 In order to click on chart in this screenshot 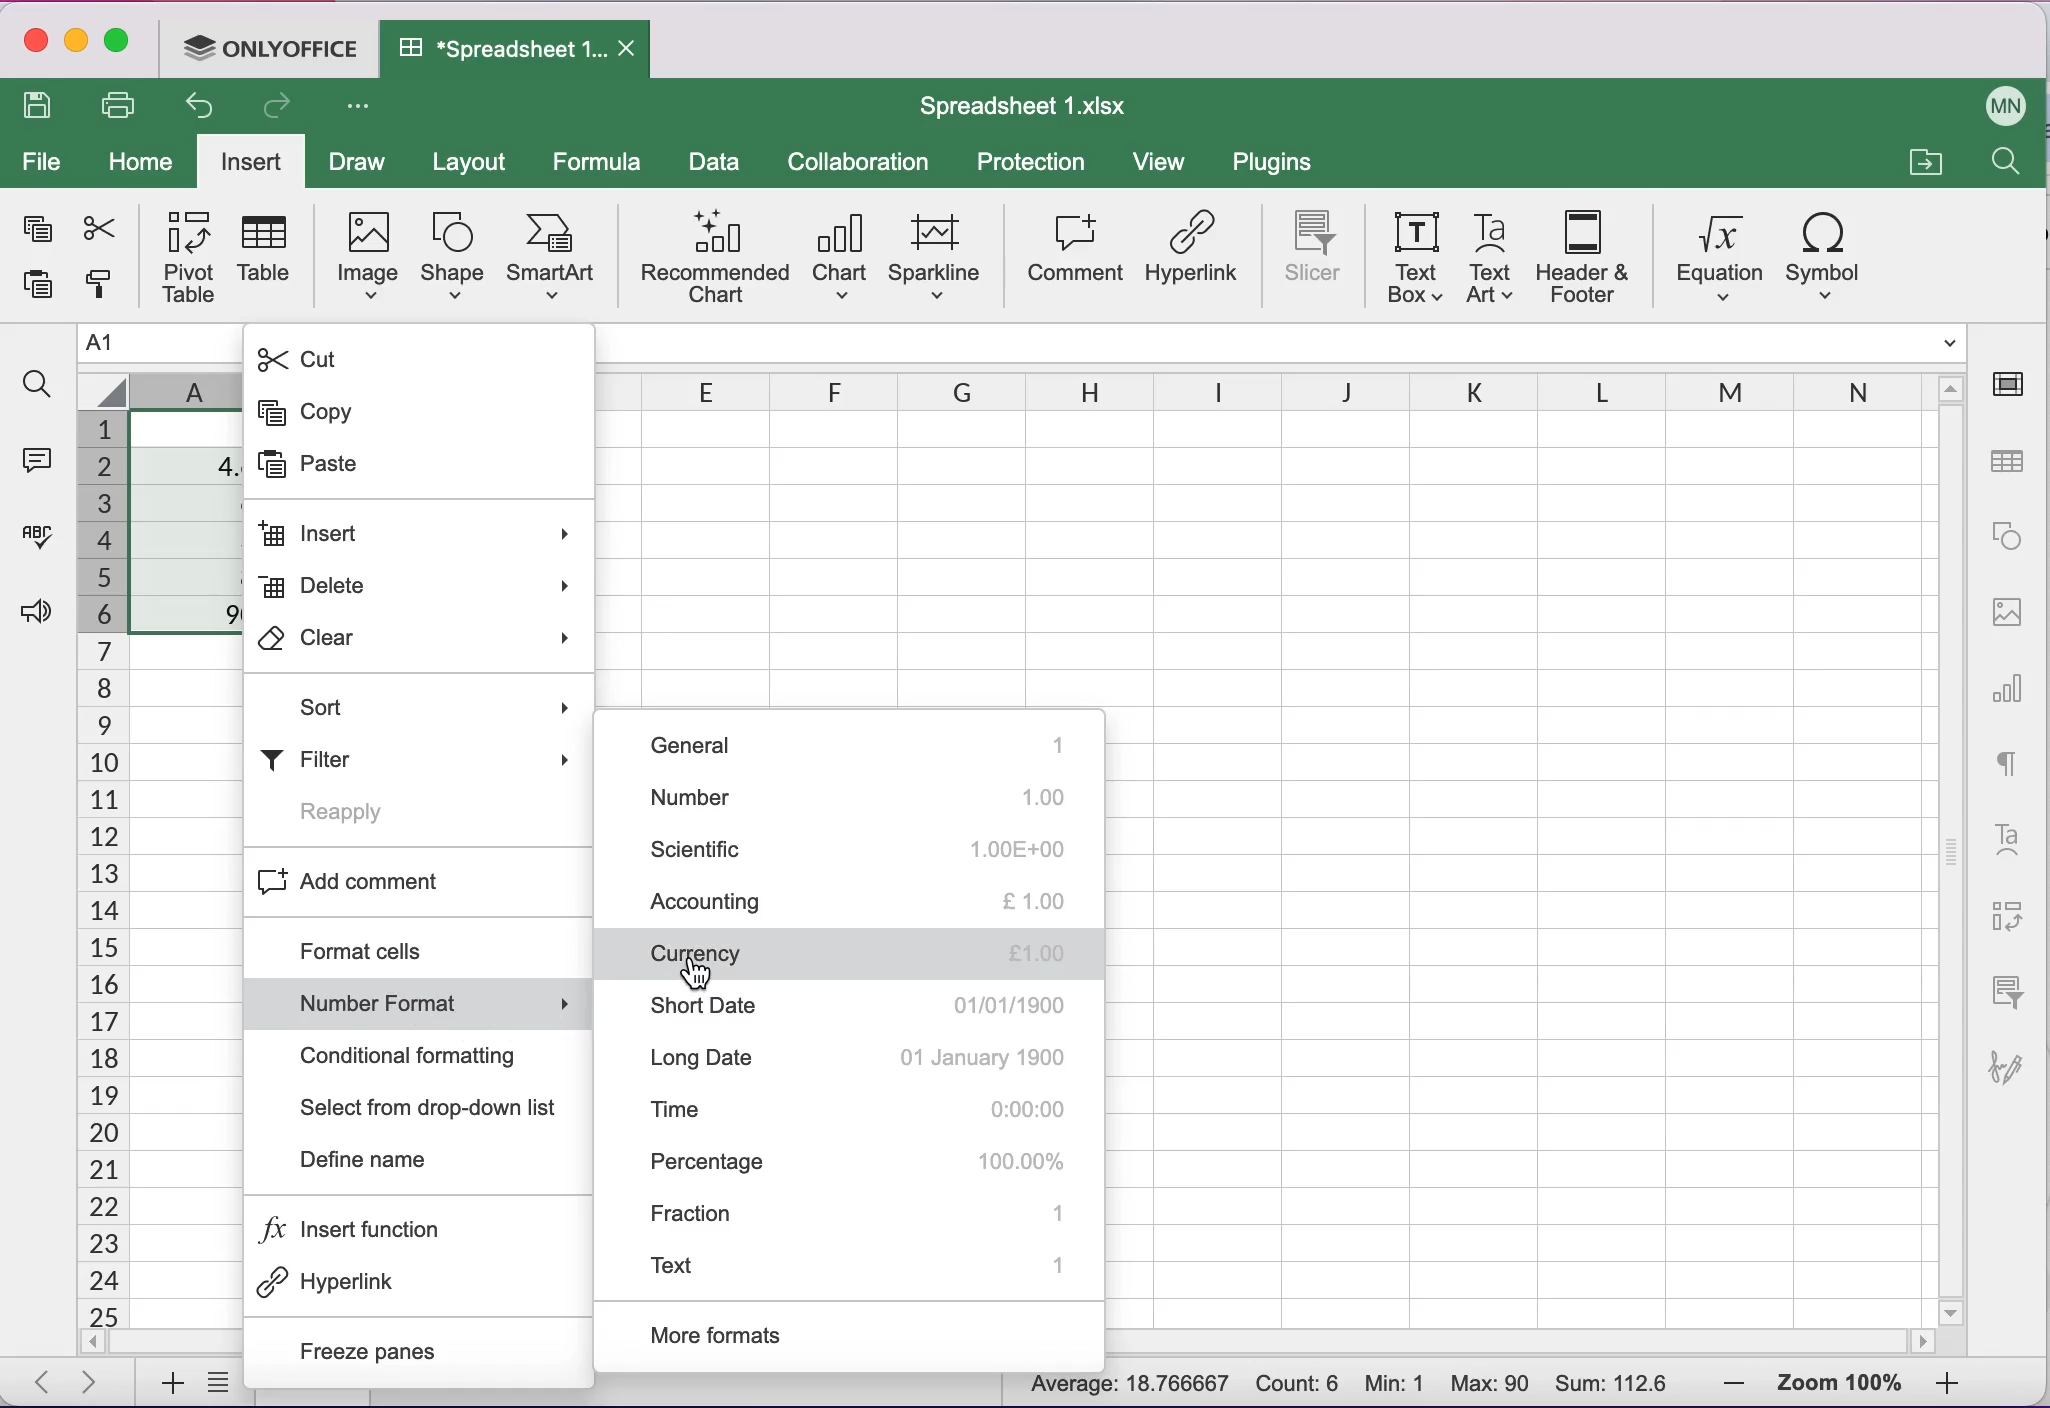, I will do `click(839, 260)`.